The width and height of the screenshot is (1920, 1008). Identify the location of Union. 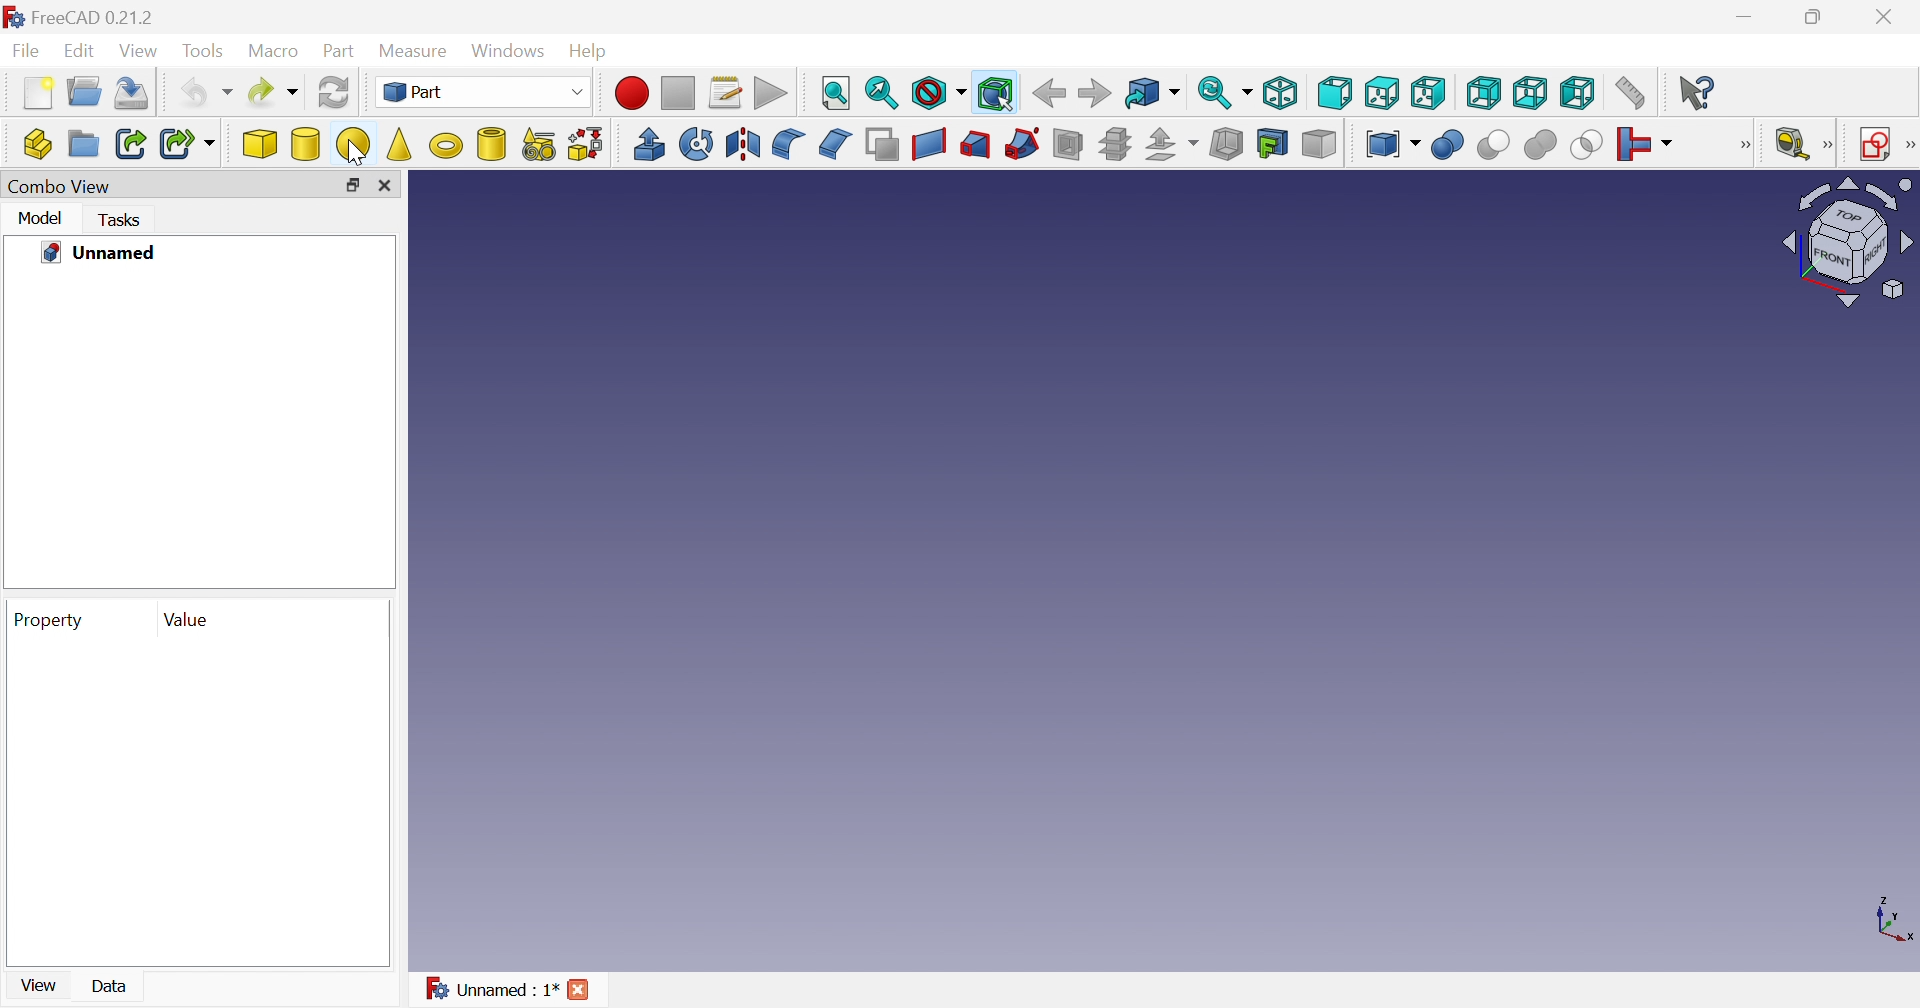
(1541, 145).